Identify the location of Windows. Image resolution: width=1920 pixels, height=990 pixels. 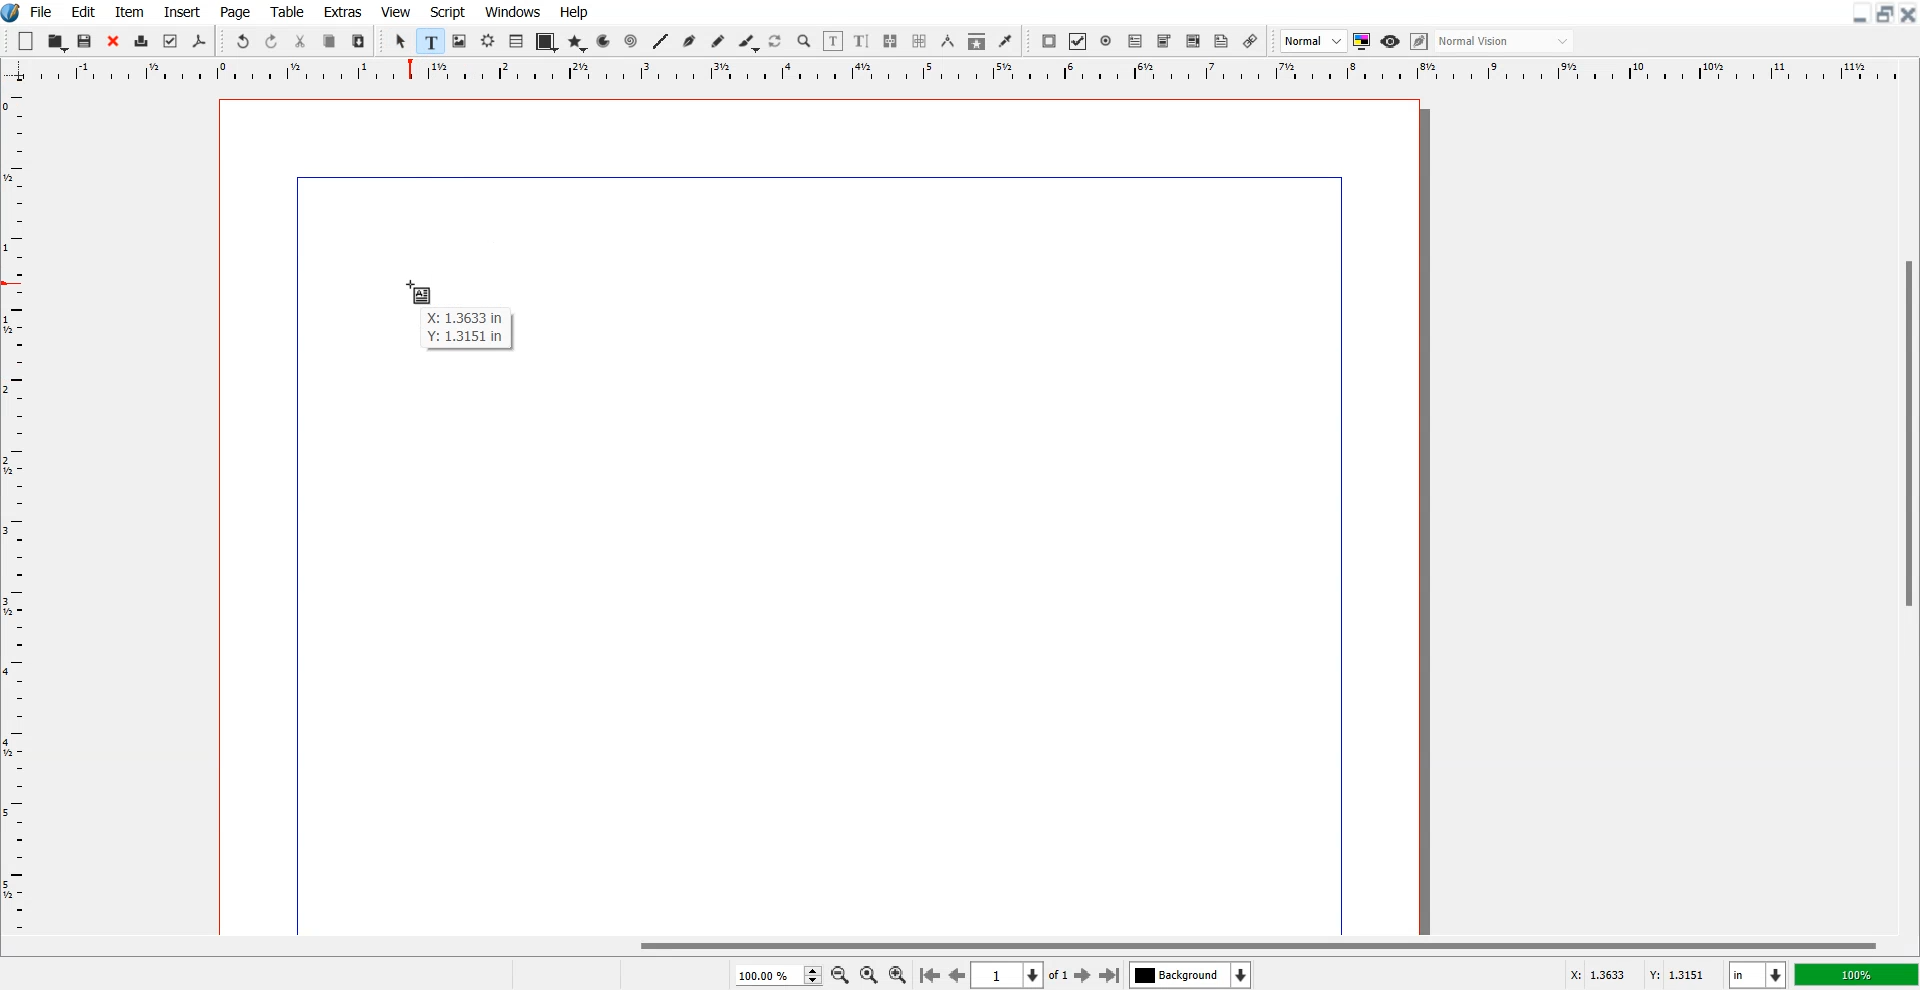
(514, 11).